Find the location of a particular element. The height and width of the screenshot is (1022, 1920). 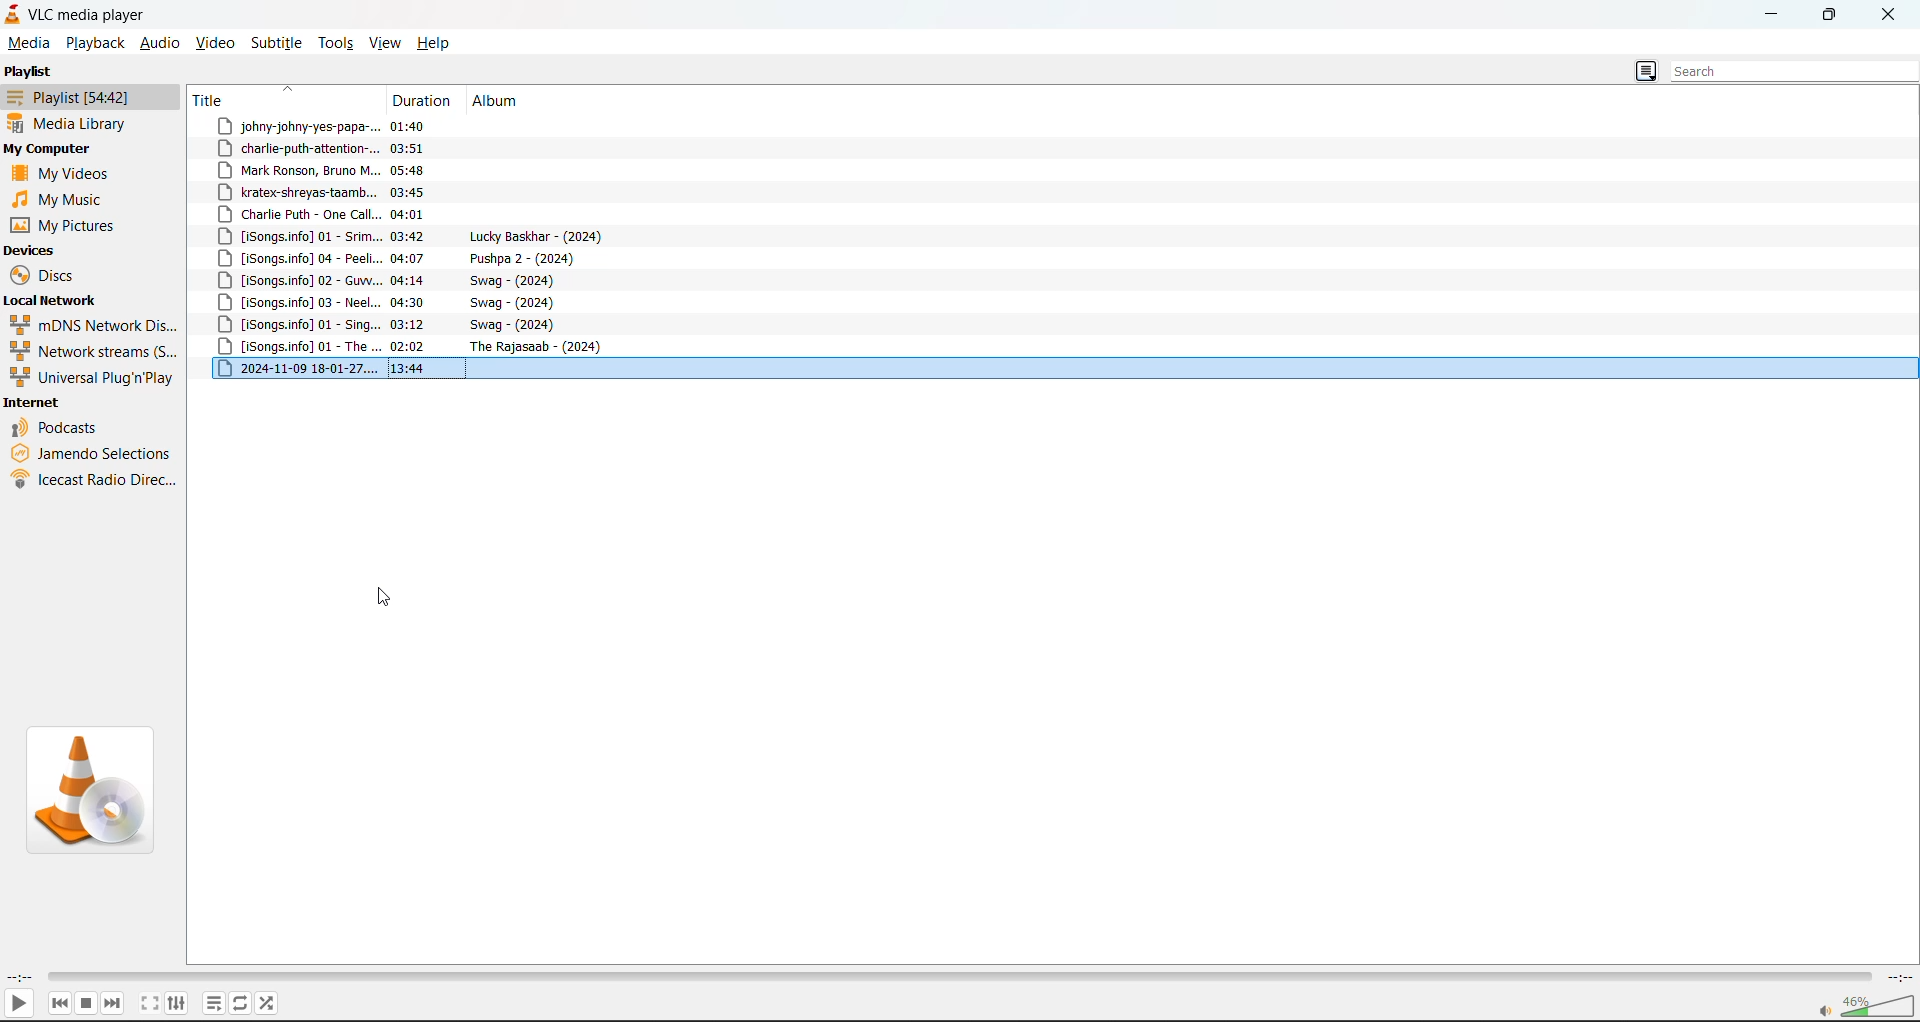

help is located at coordinates (439, 42).